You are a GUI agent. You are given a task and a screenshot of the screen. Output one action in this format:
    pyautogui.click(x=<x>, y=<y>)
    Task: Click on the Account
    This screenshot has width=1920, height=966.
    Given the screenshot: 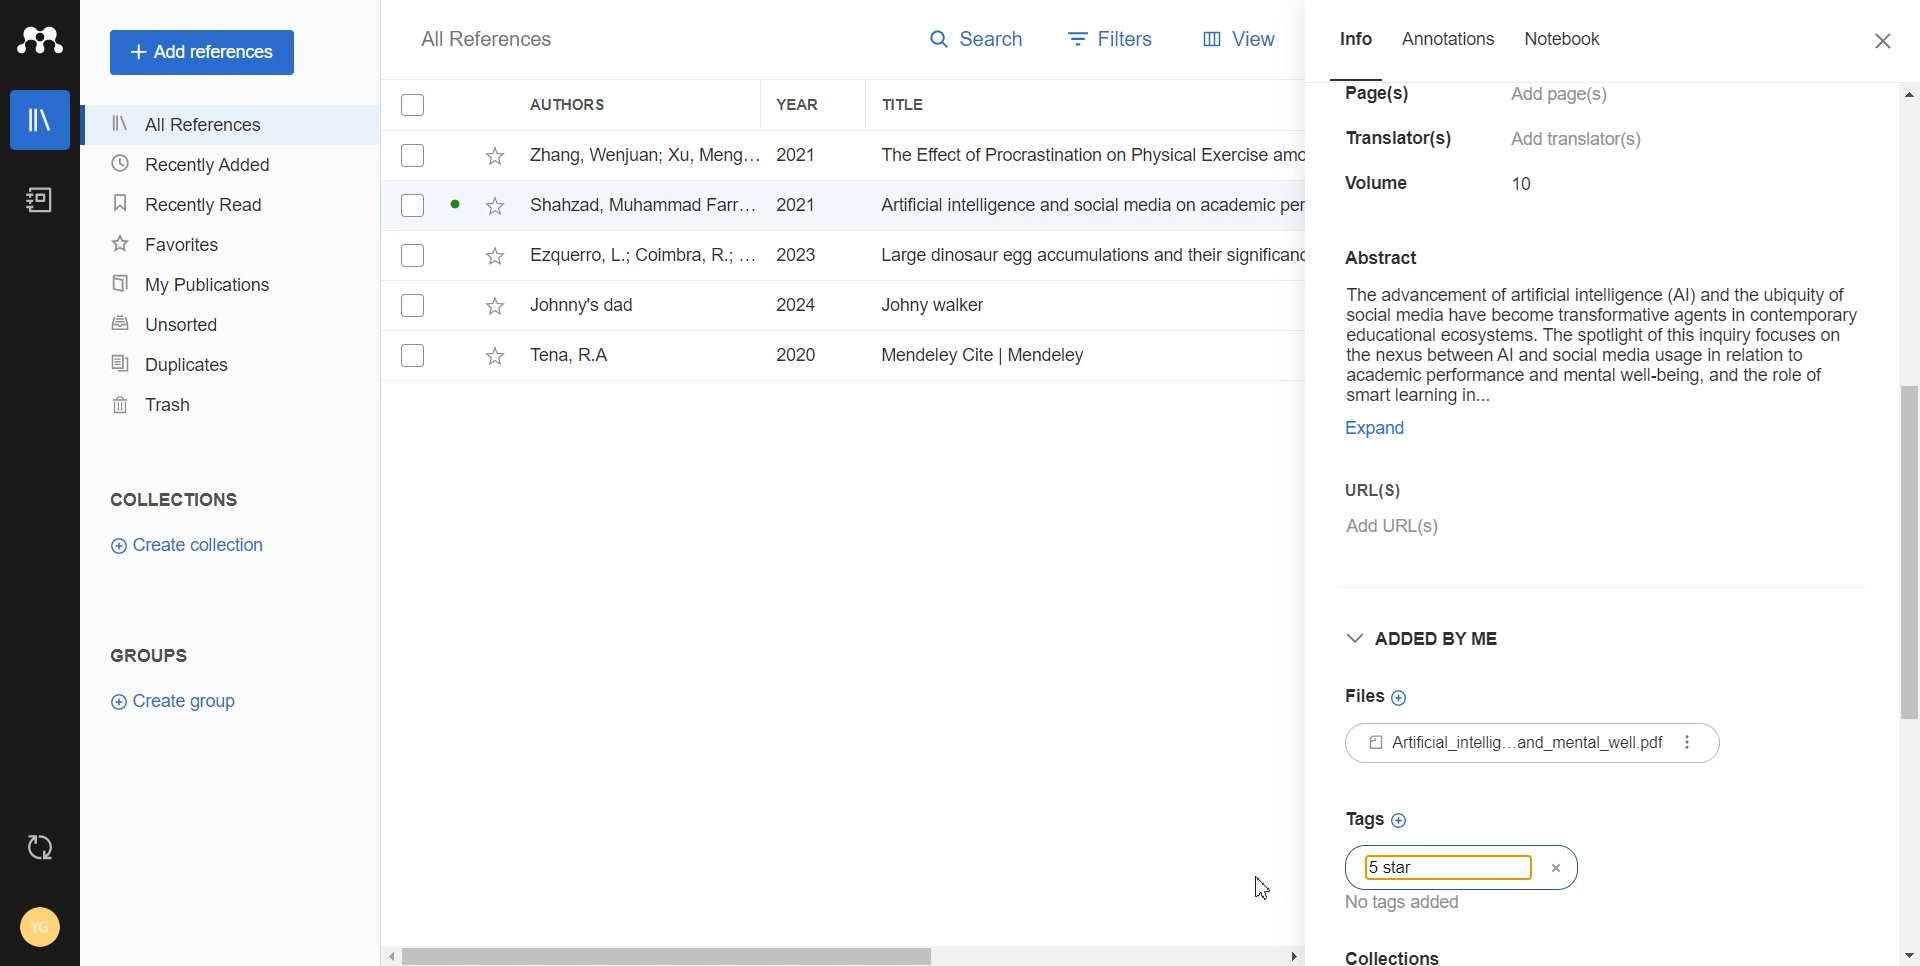 What is the action you would take?
    pyautogui.click(x=40, y=929)
    